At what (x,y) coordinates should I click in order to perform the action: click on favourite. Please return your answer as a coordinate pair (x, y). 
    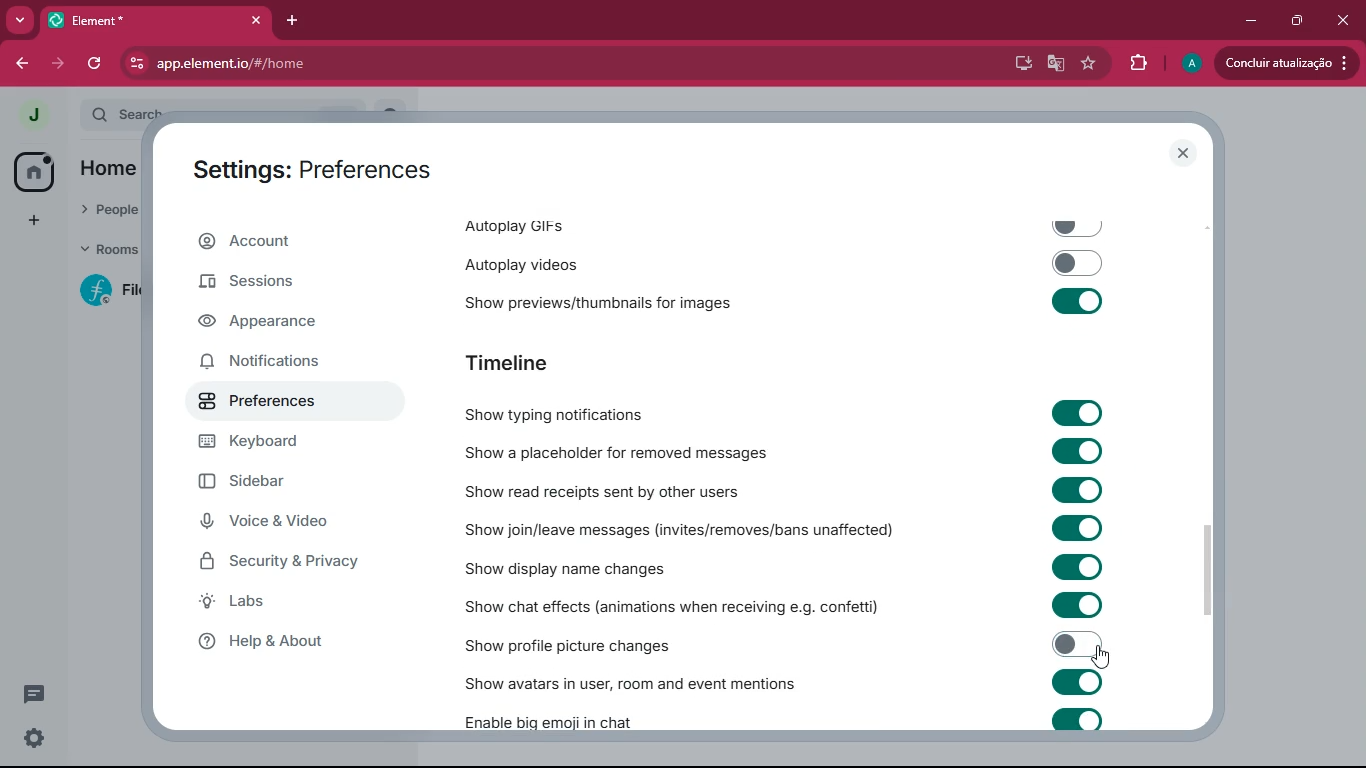
    Looking at the image, I should click on (1087, 65).